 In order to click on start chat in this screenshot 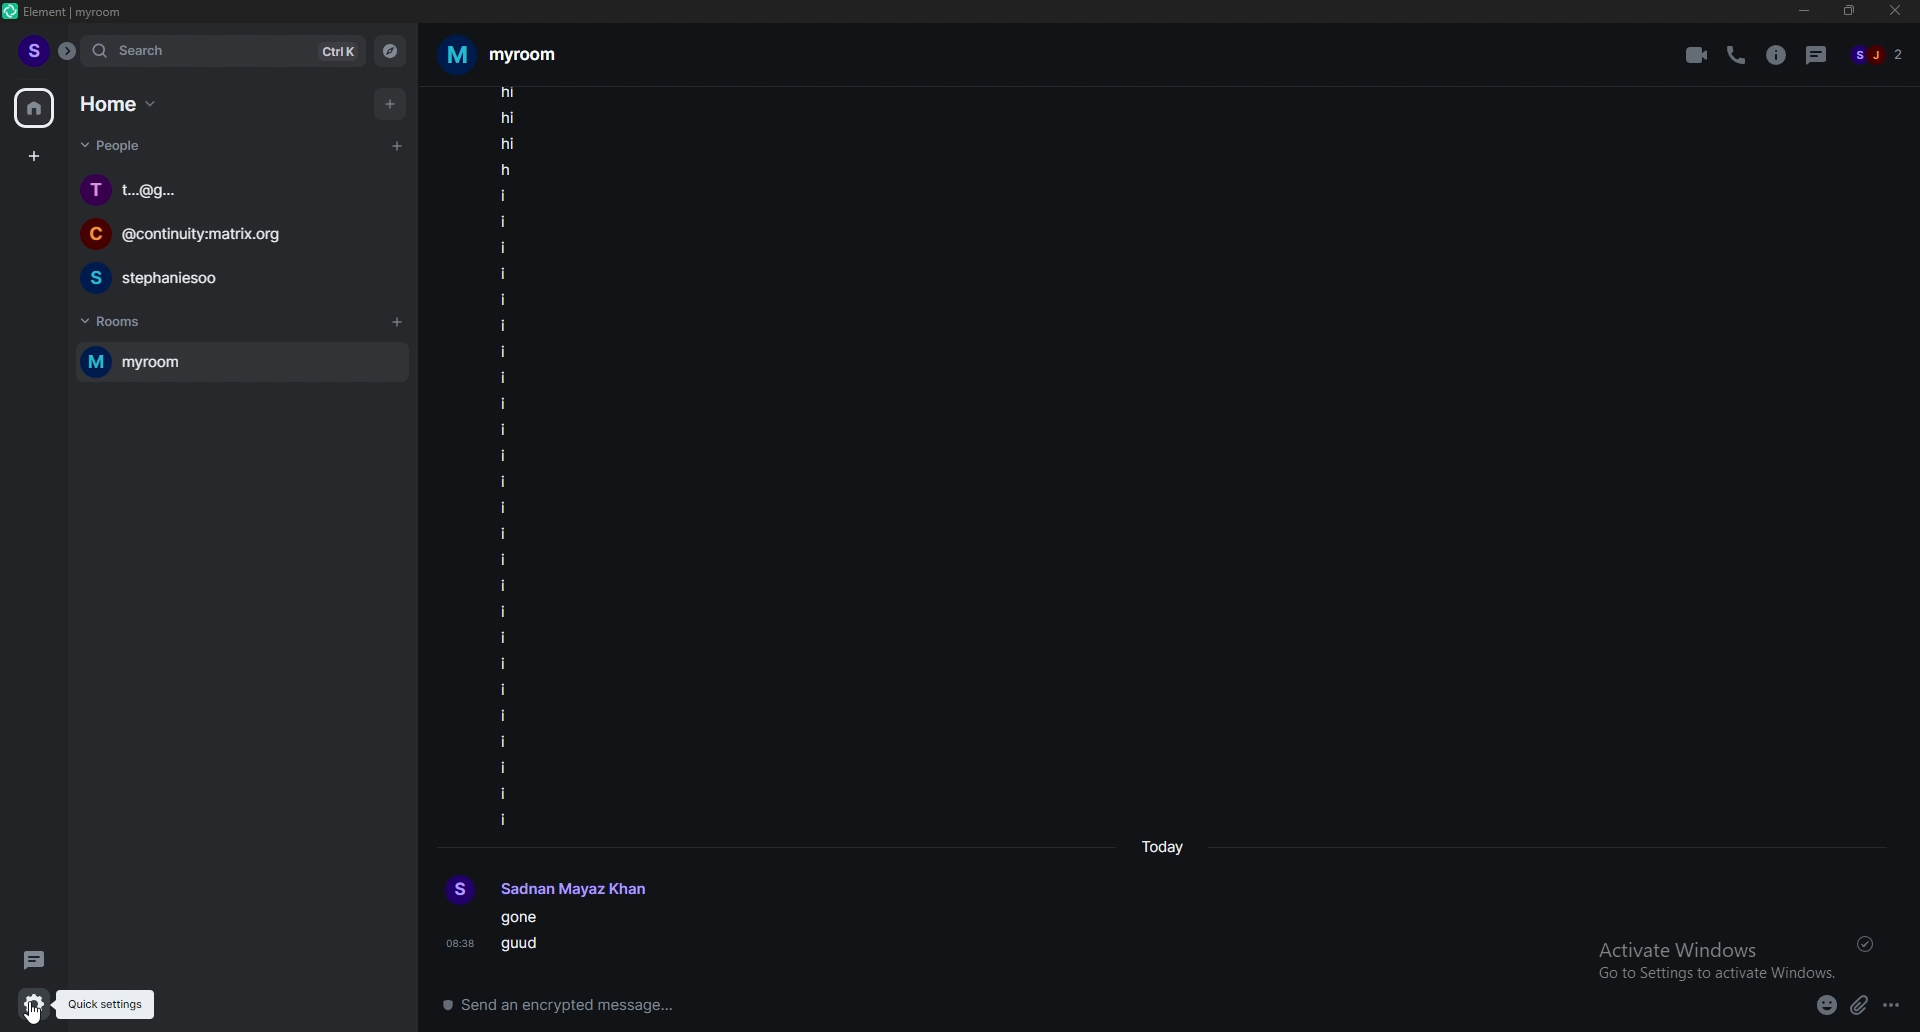, I will do `click(396, 147)`.